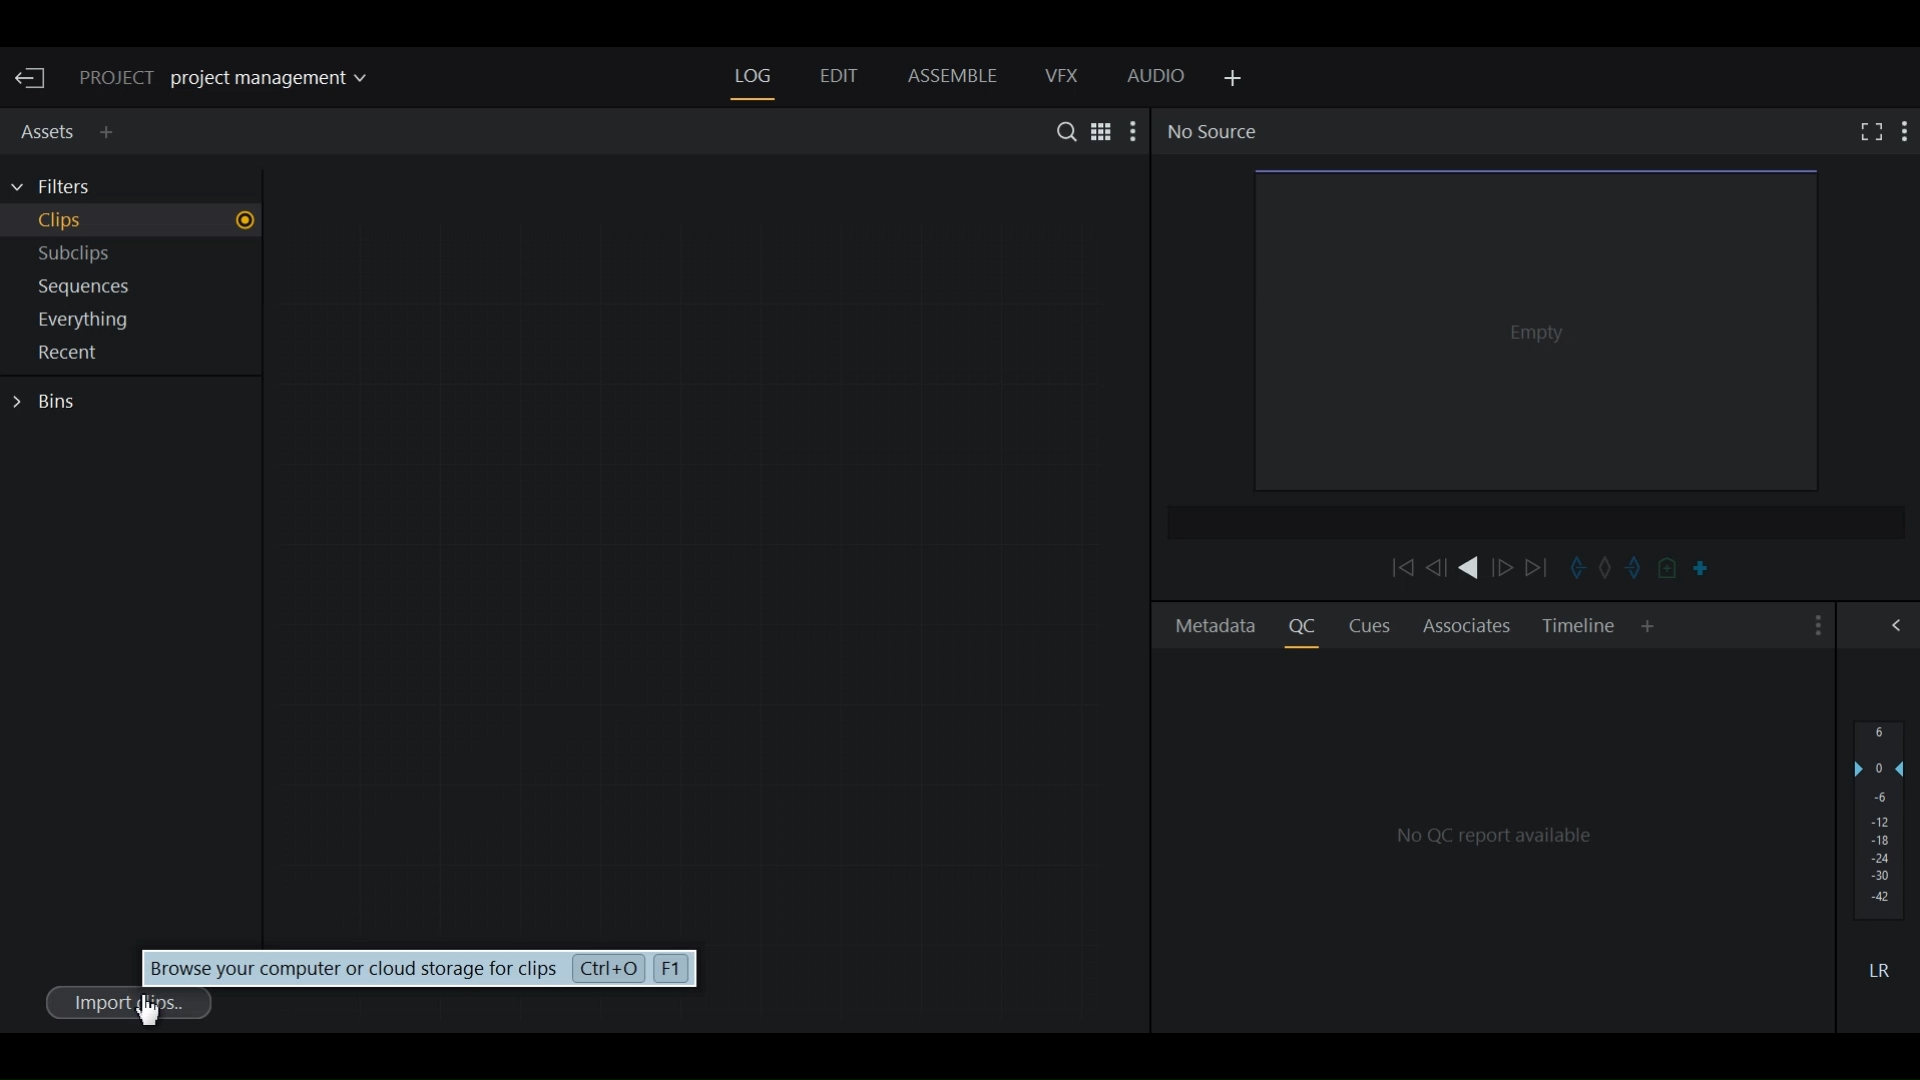 Image resolution: width=1920 pixels, height=1080 pixels. What do you see at coordinates (1102, 130) in the screenshot?
I see `Toggle between list and Tile View` at bounding box center [1102, 130].